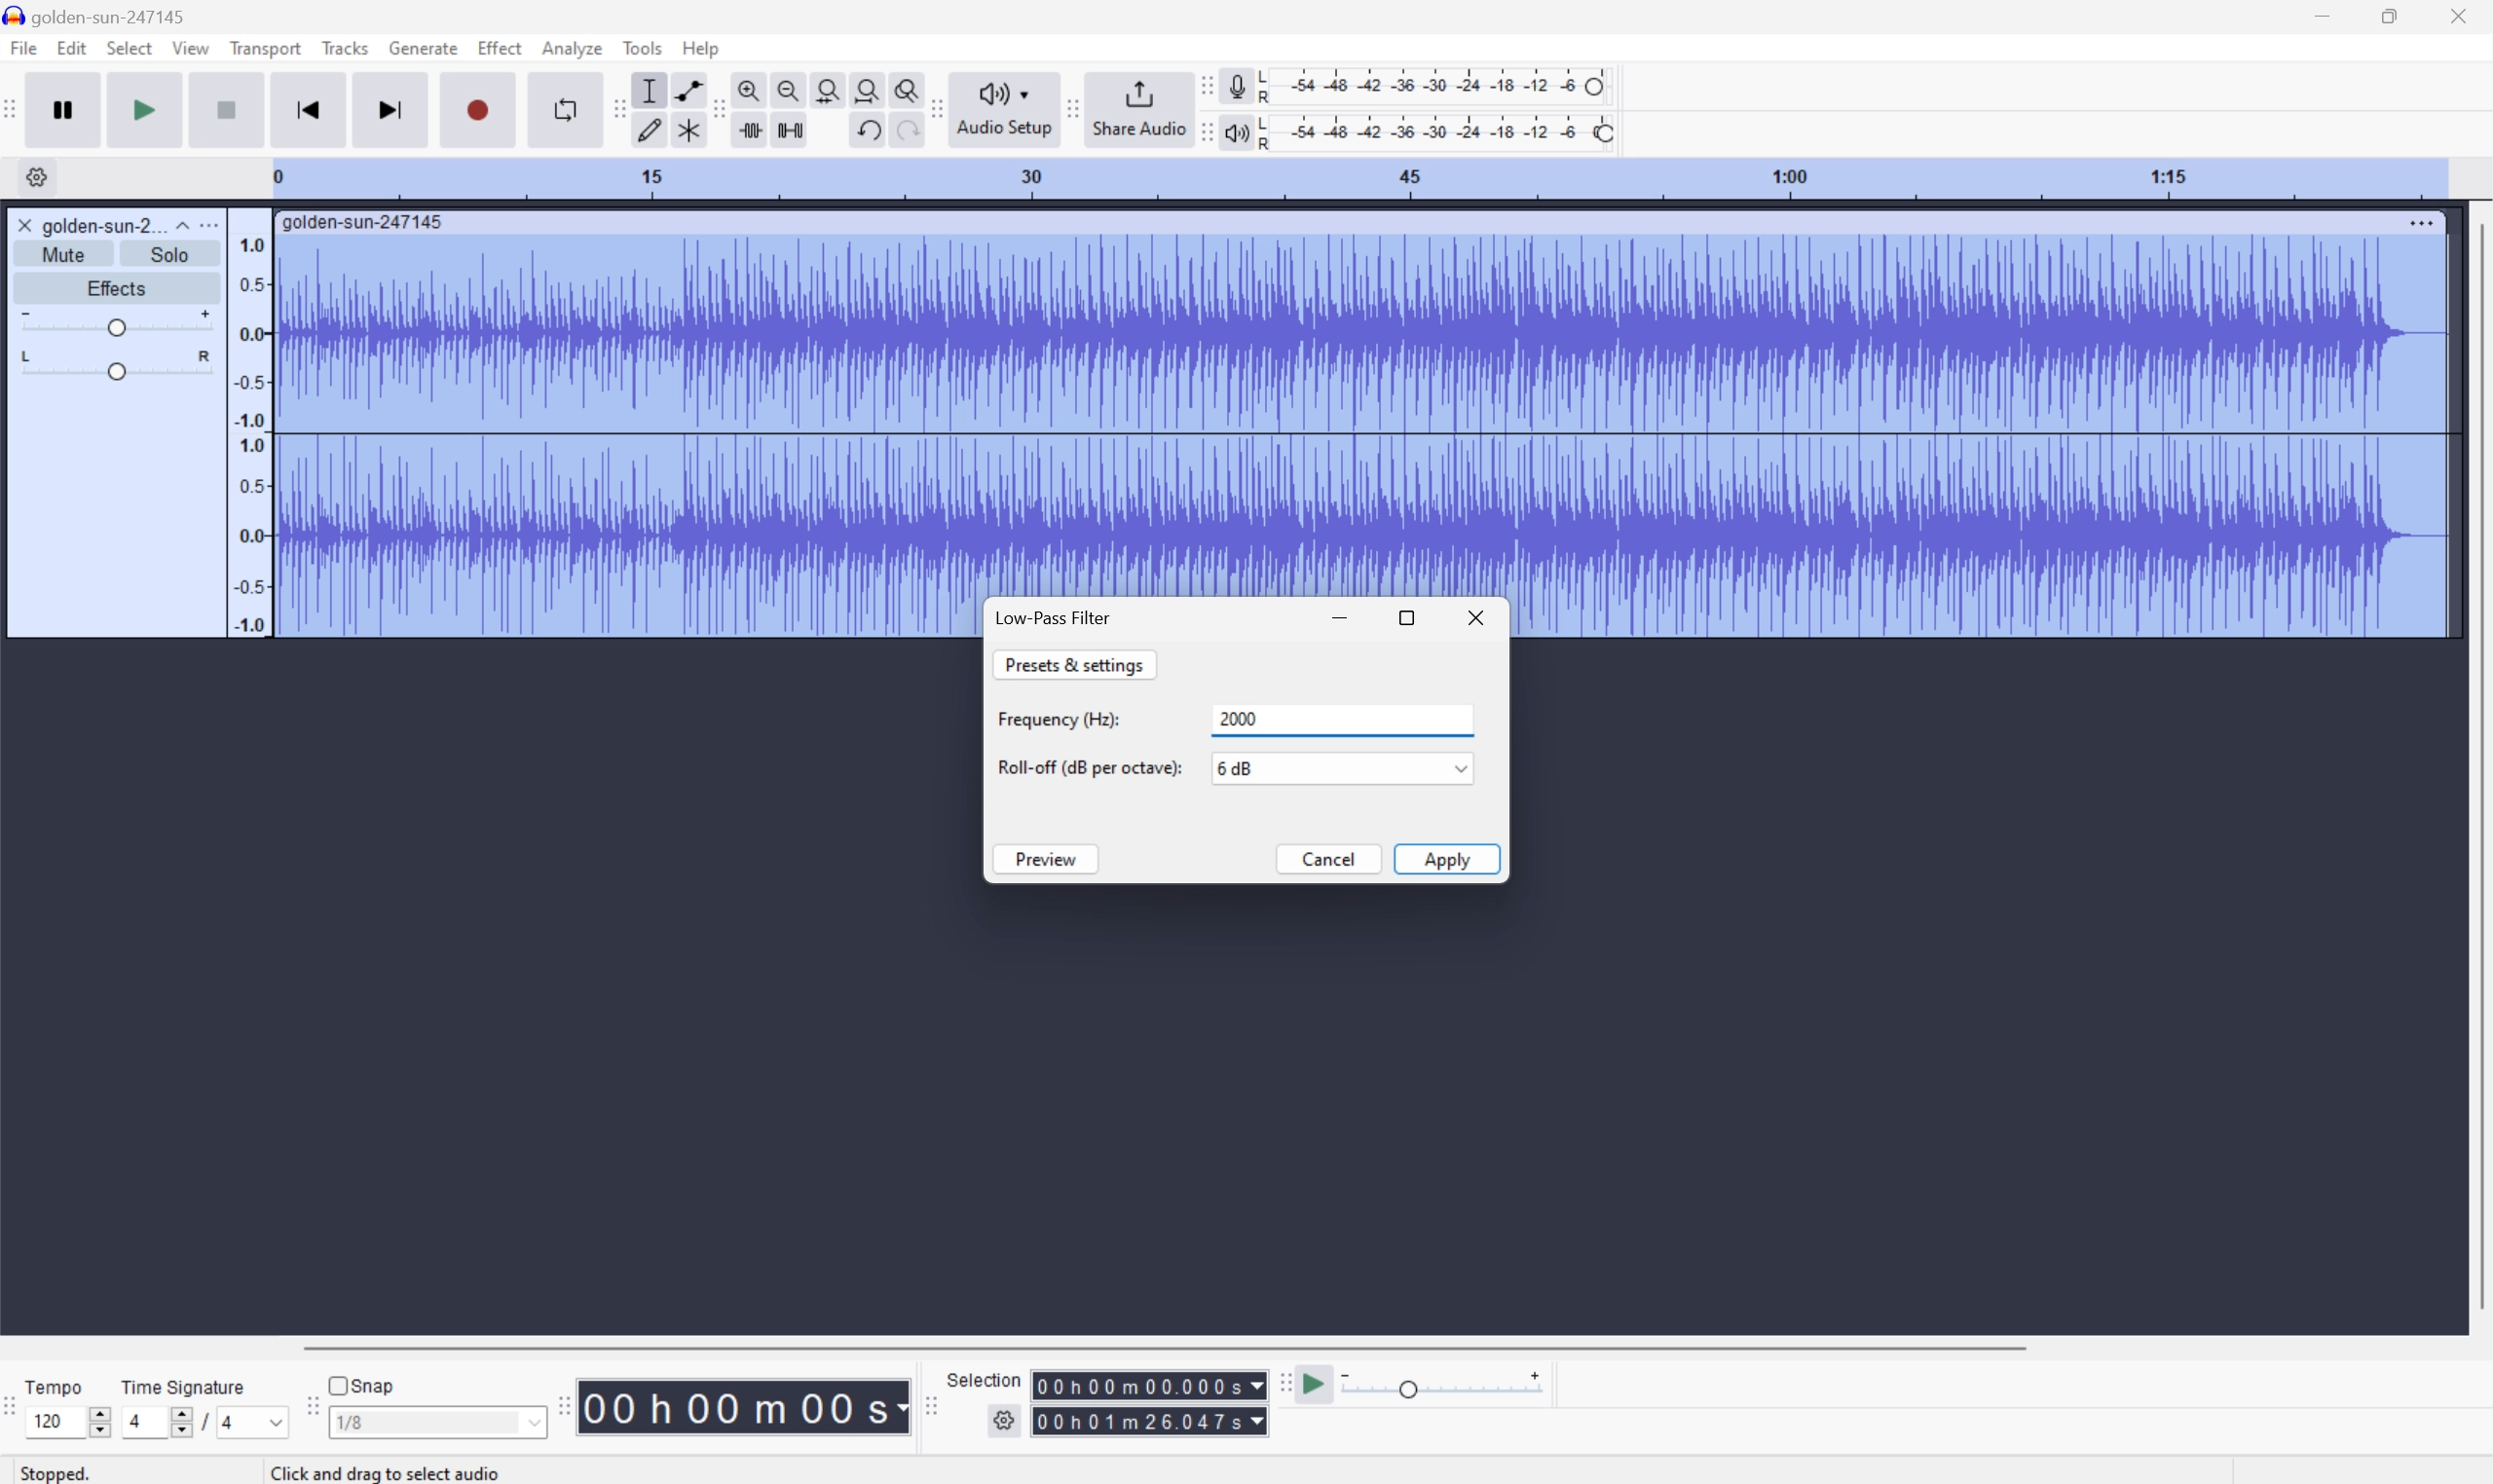 The image size is (2493, 1484). What do you see at coordinates (563, 110) in the screenshot?
I see `Enable looping` at bounding box center [563, 110].